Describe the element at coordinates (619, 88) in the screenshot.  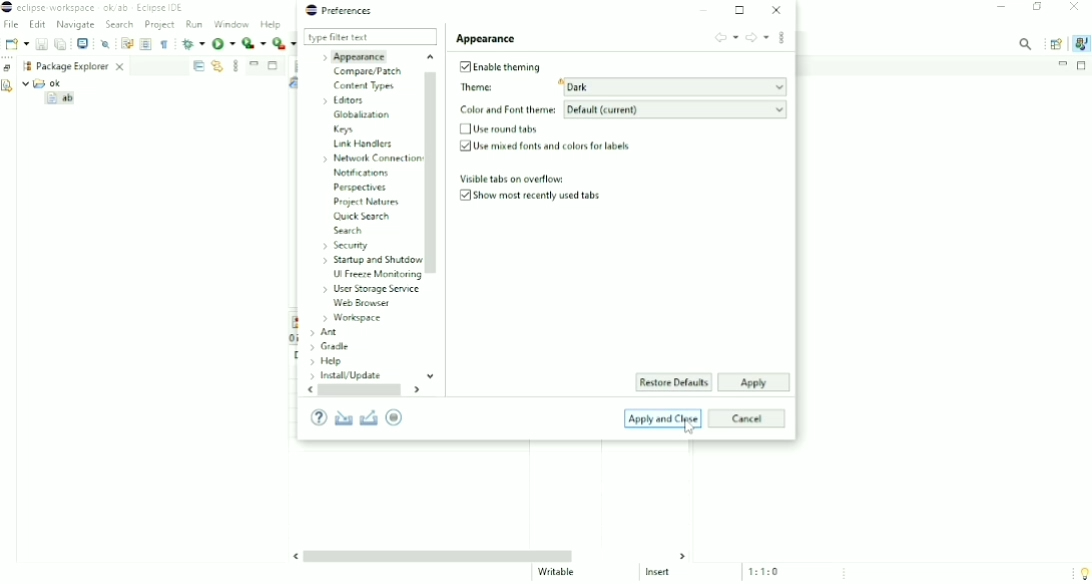
I see `Theme changed` at that location.